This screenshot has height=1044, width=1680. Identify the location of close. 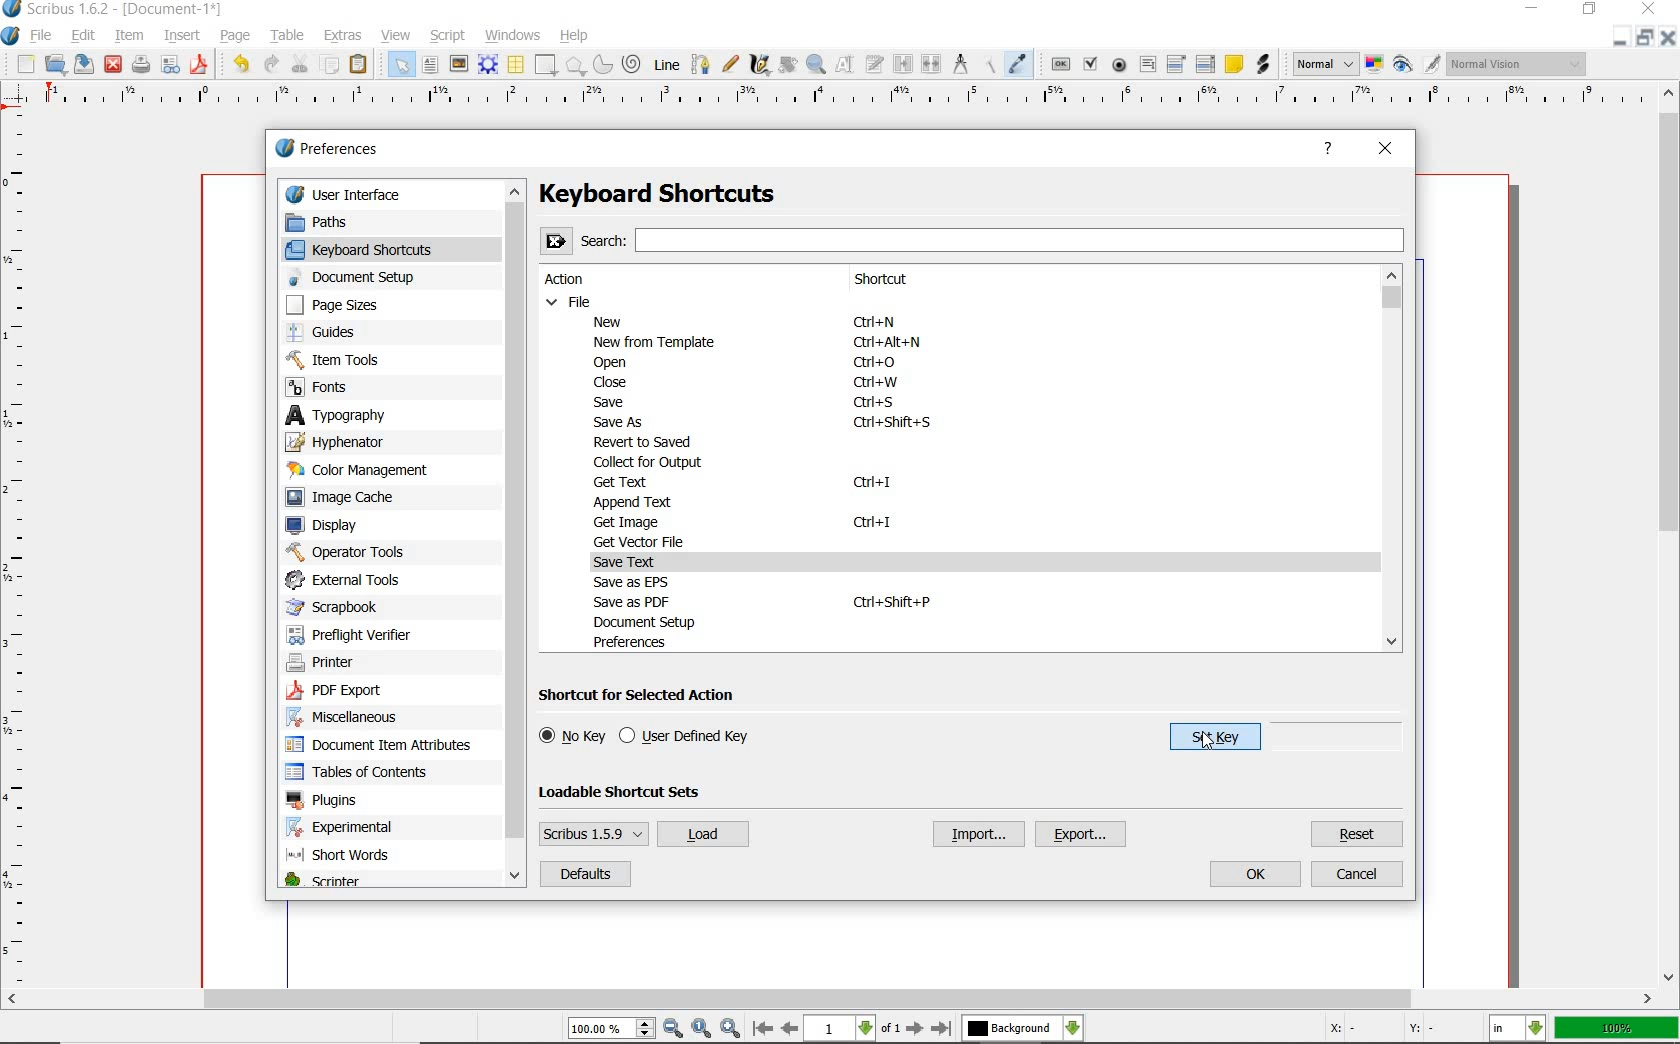
(606, 383).